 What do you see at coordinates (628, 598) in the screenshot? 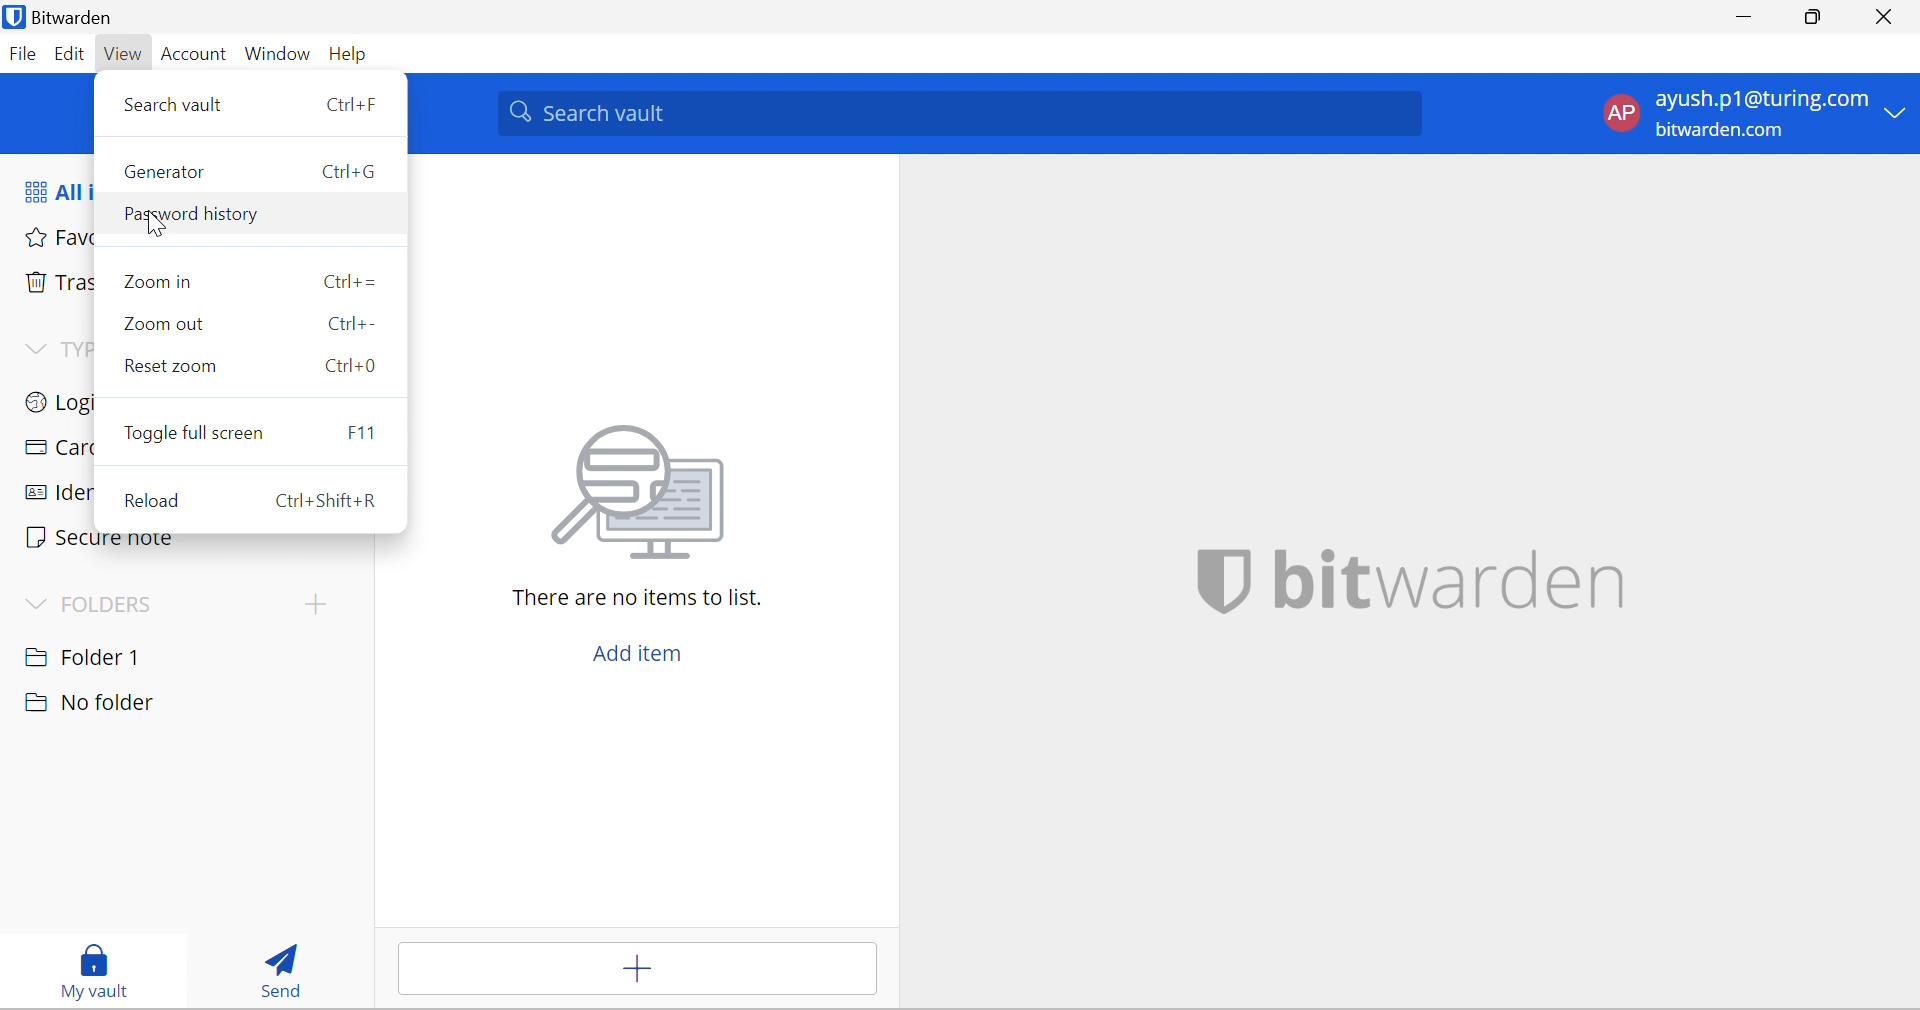
I see `There are no items to list.` at bounding box center [628, 598].